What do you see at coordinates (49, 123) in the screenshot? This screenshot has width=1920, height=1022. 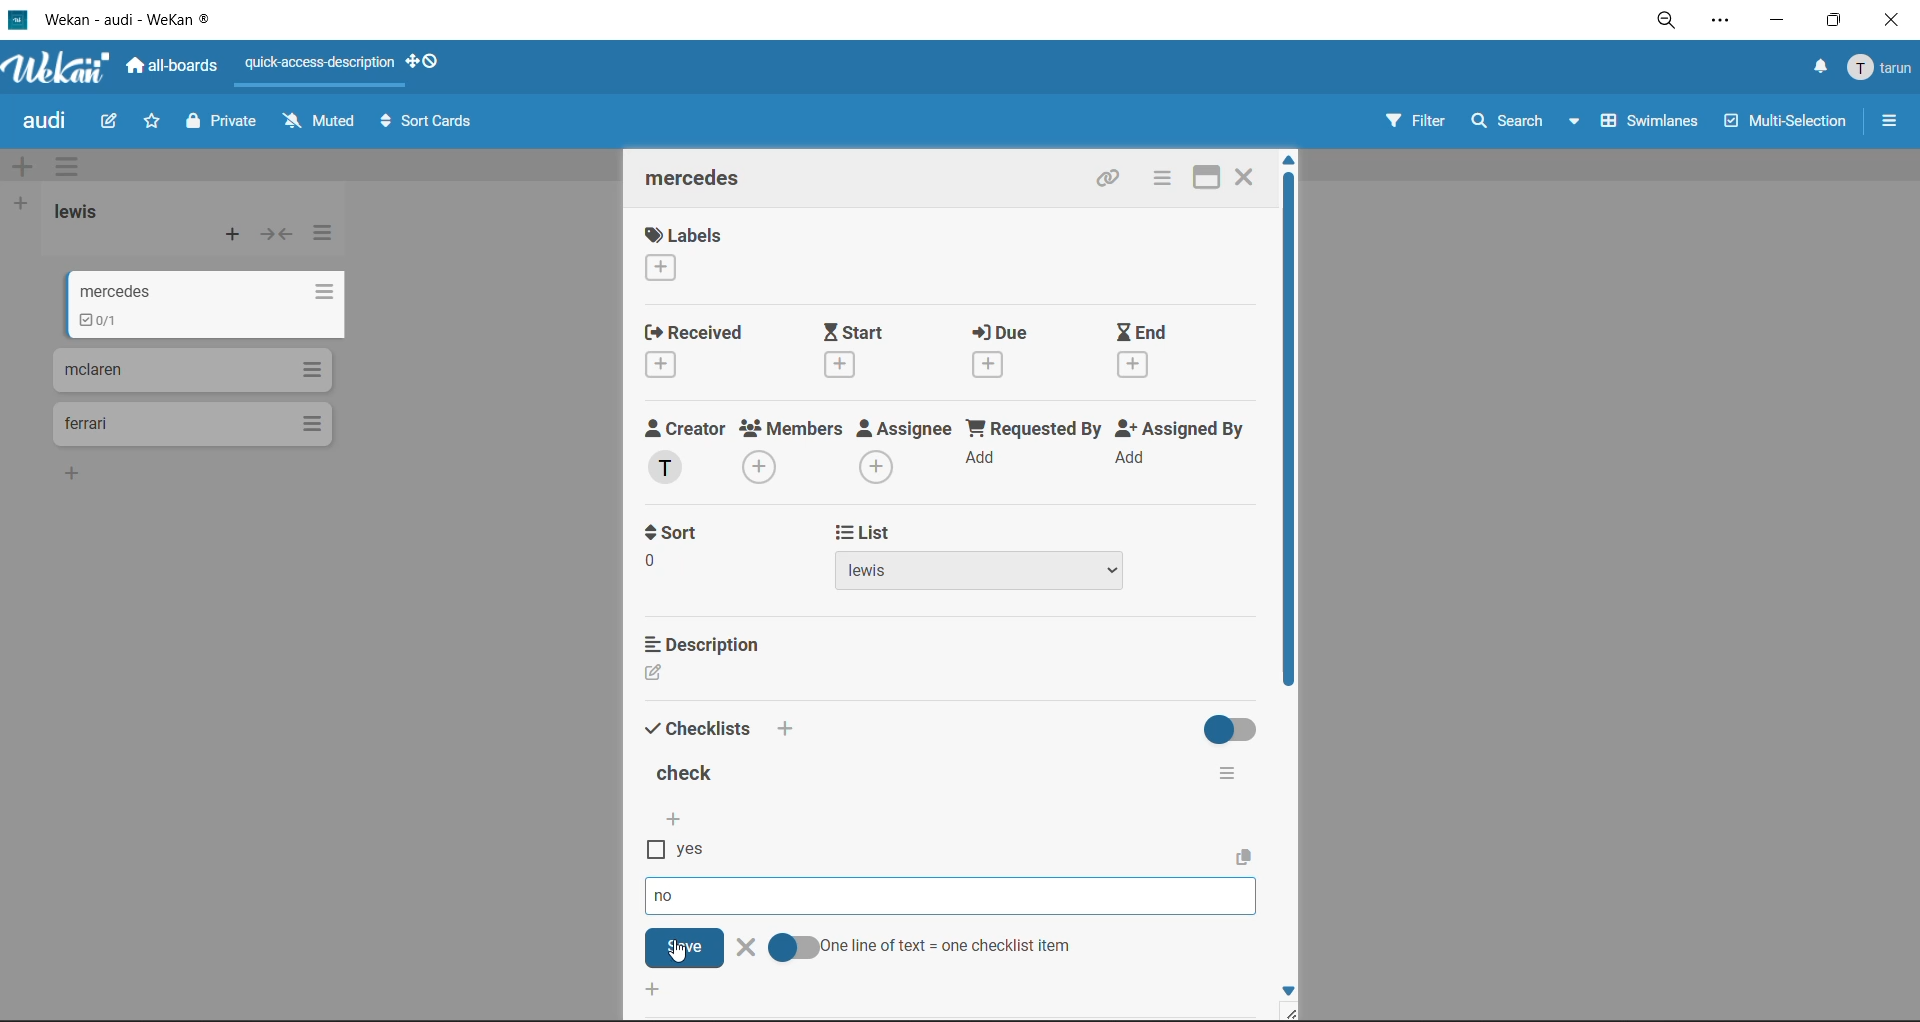 I see `board title` at bounding box center [49, 123].